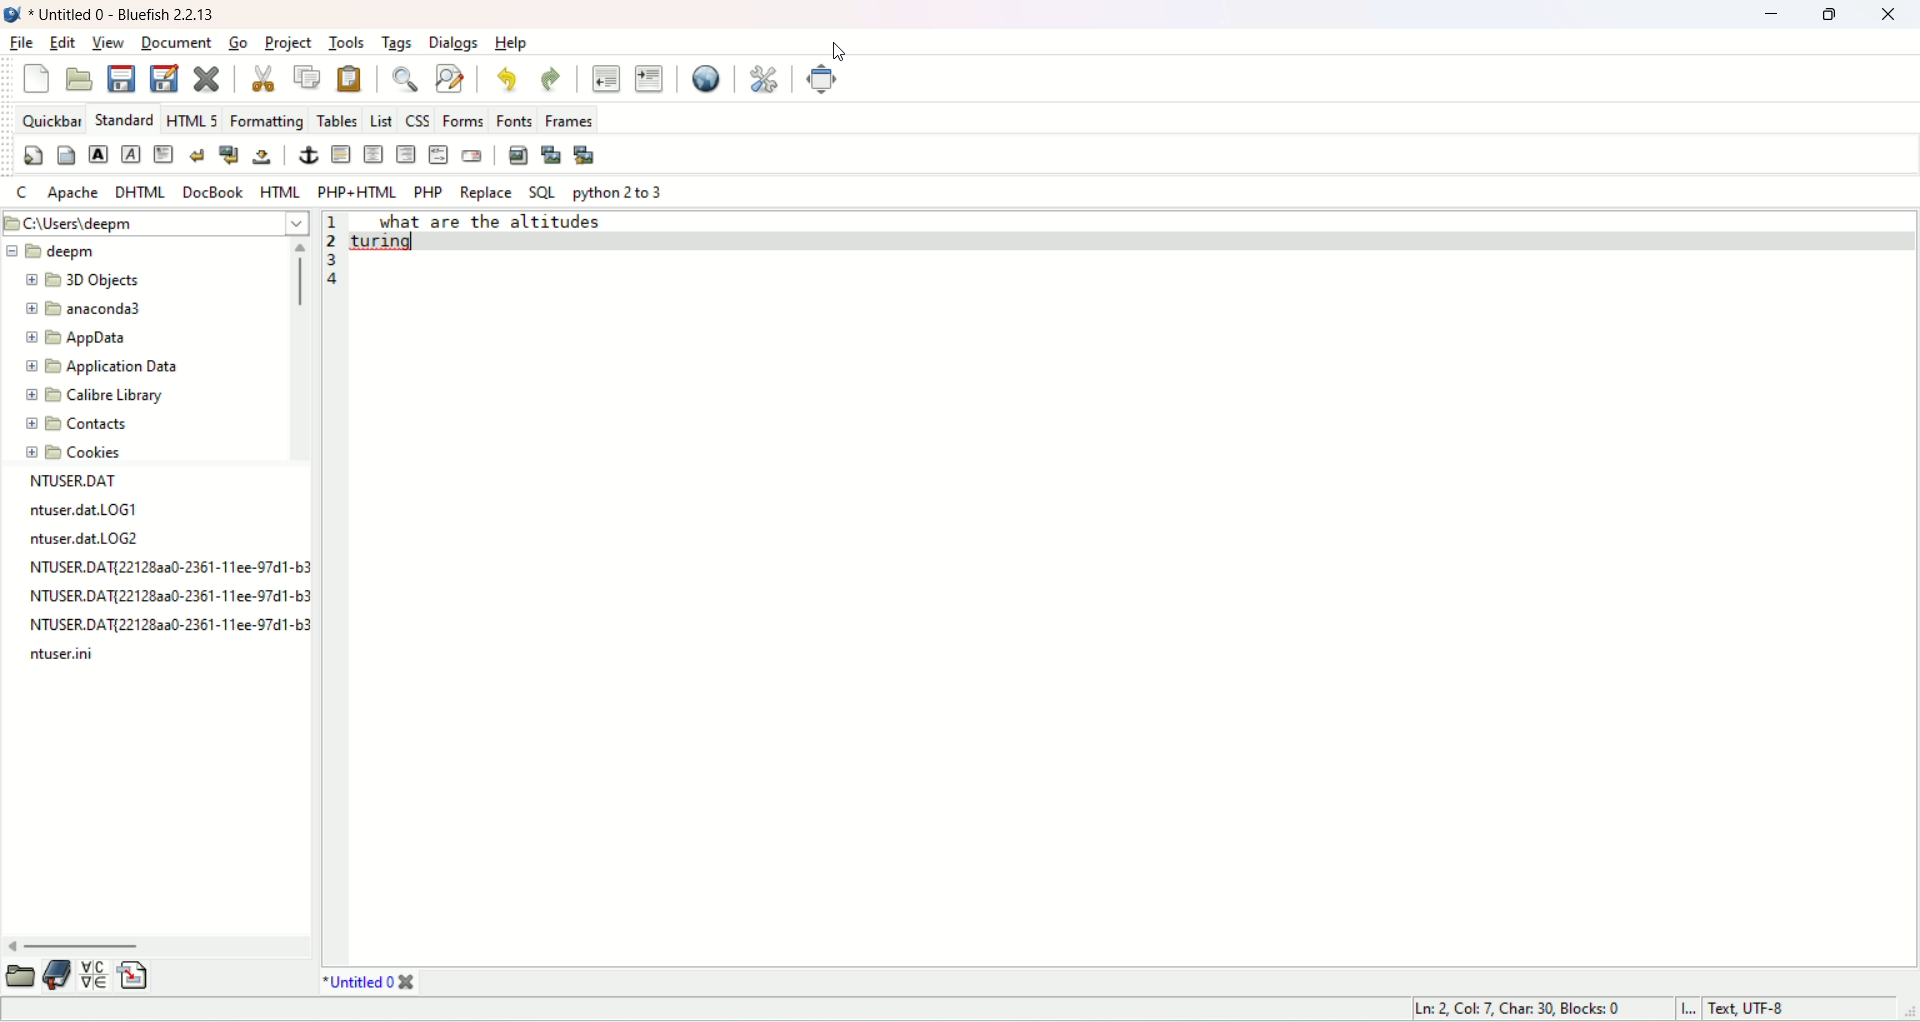 The image size is (1920, 1022). What do you see at coordinates (159, 944) in the screenshot?
I see `horizontal scroll bar` at bounding box center [159, 944].